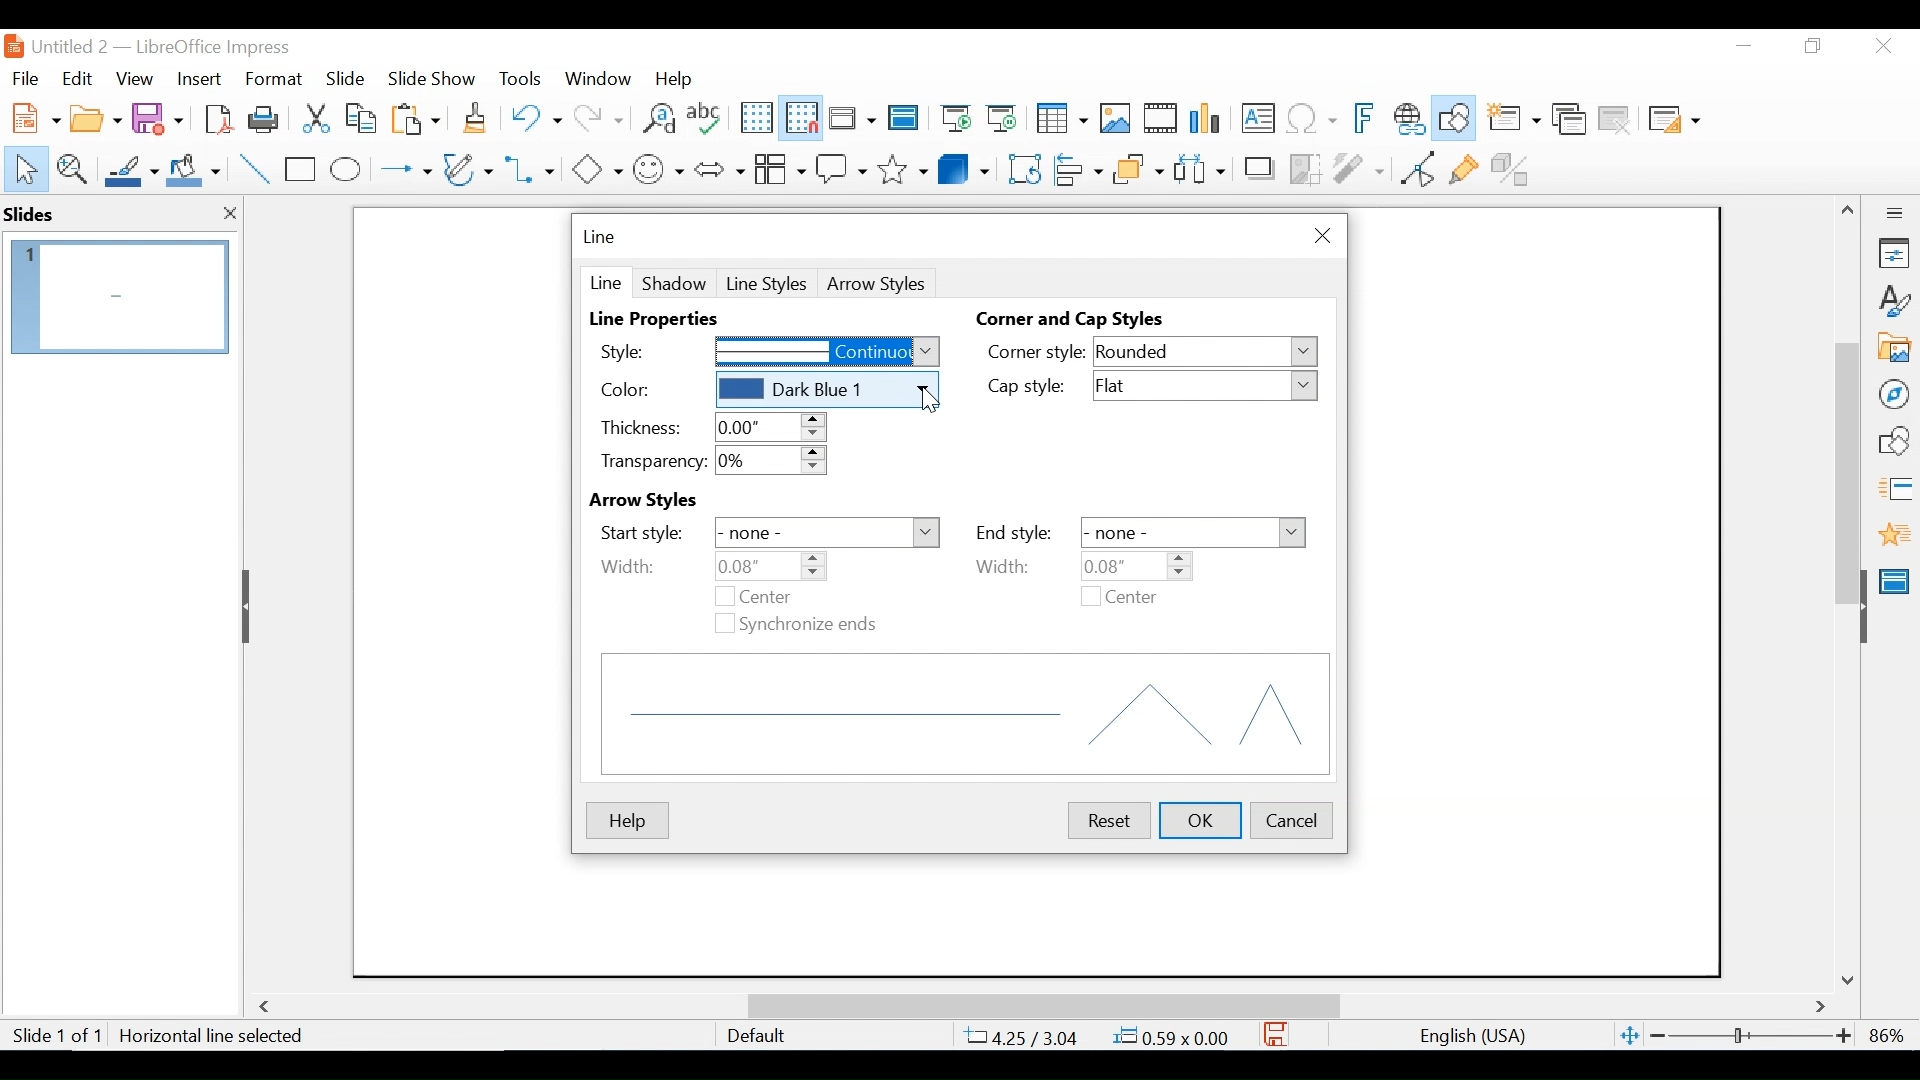 This screenshot has width=1920, height=1080. What do you see at coordinates (1894, 441) in the screenshot?
I see `Shapes` at bounding box center [1894, 441].